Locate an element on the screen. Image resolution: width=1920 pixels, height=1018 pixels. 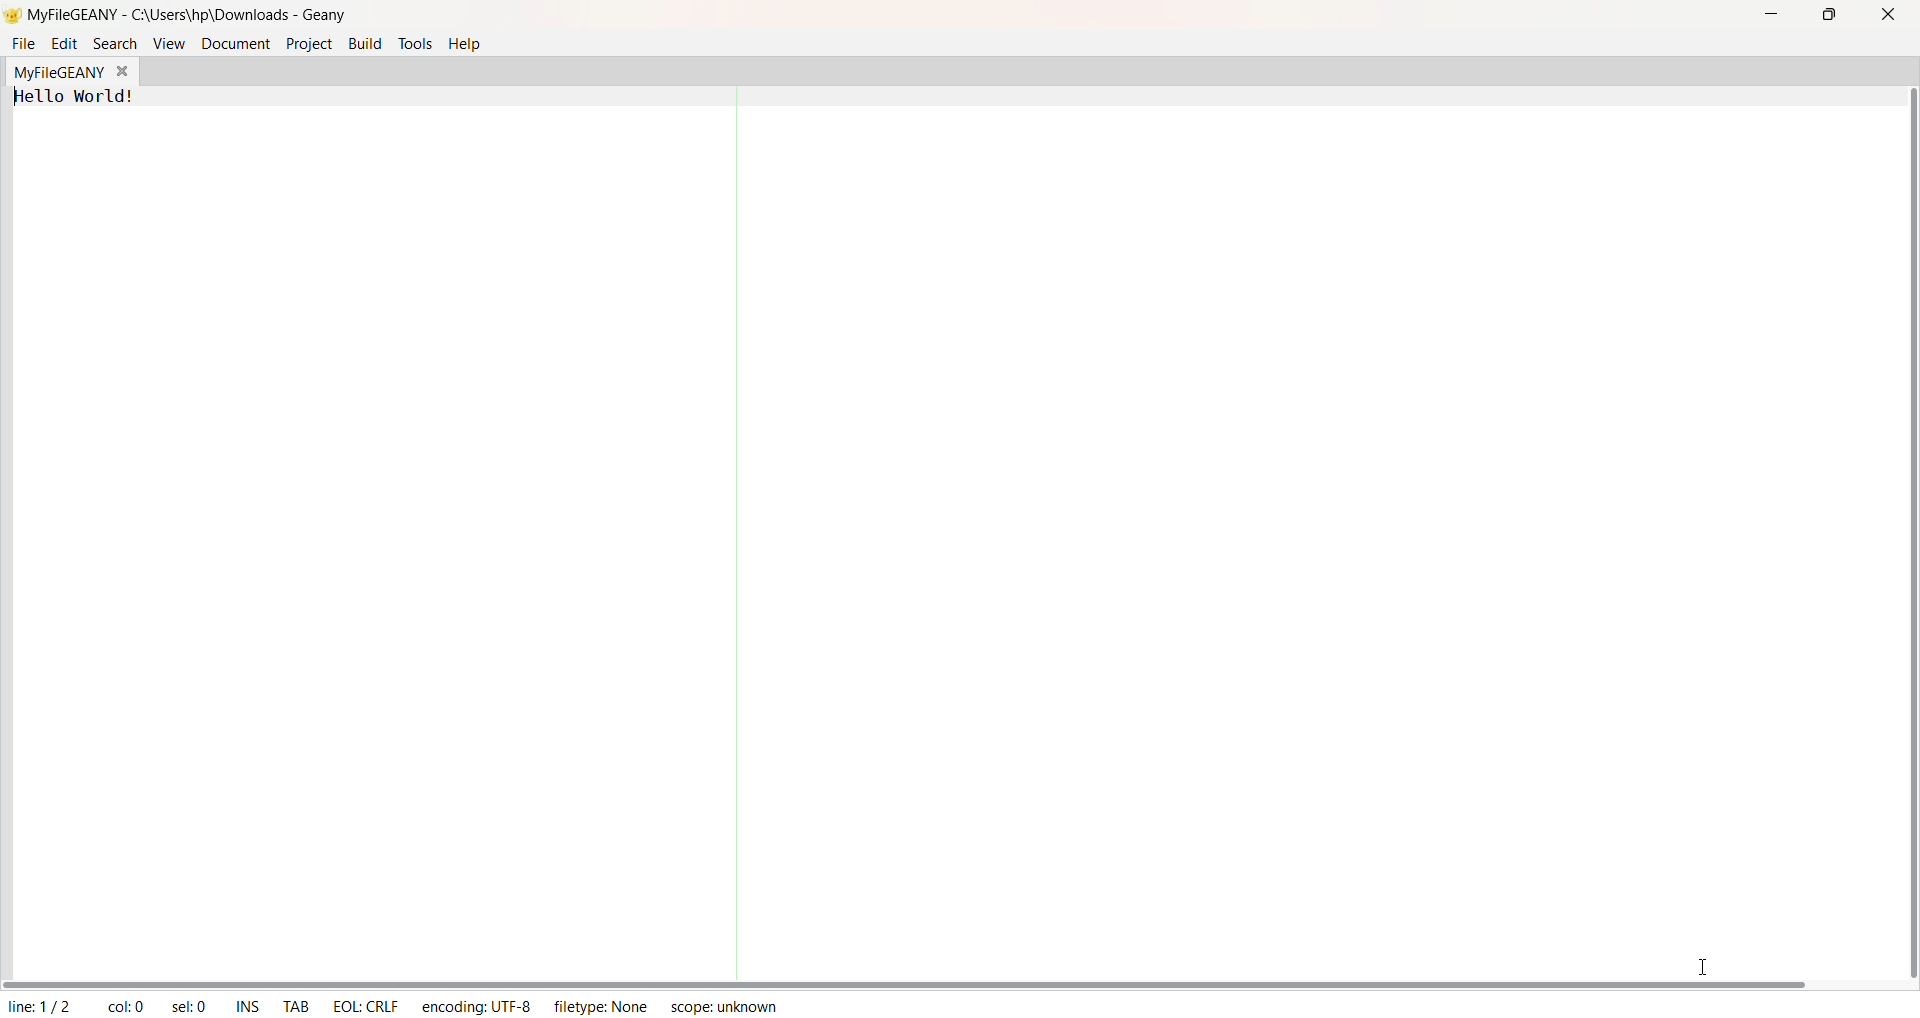
Document is located at coordinates (236, 44).